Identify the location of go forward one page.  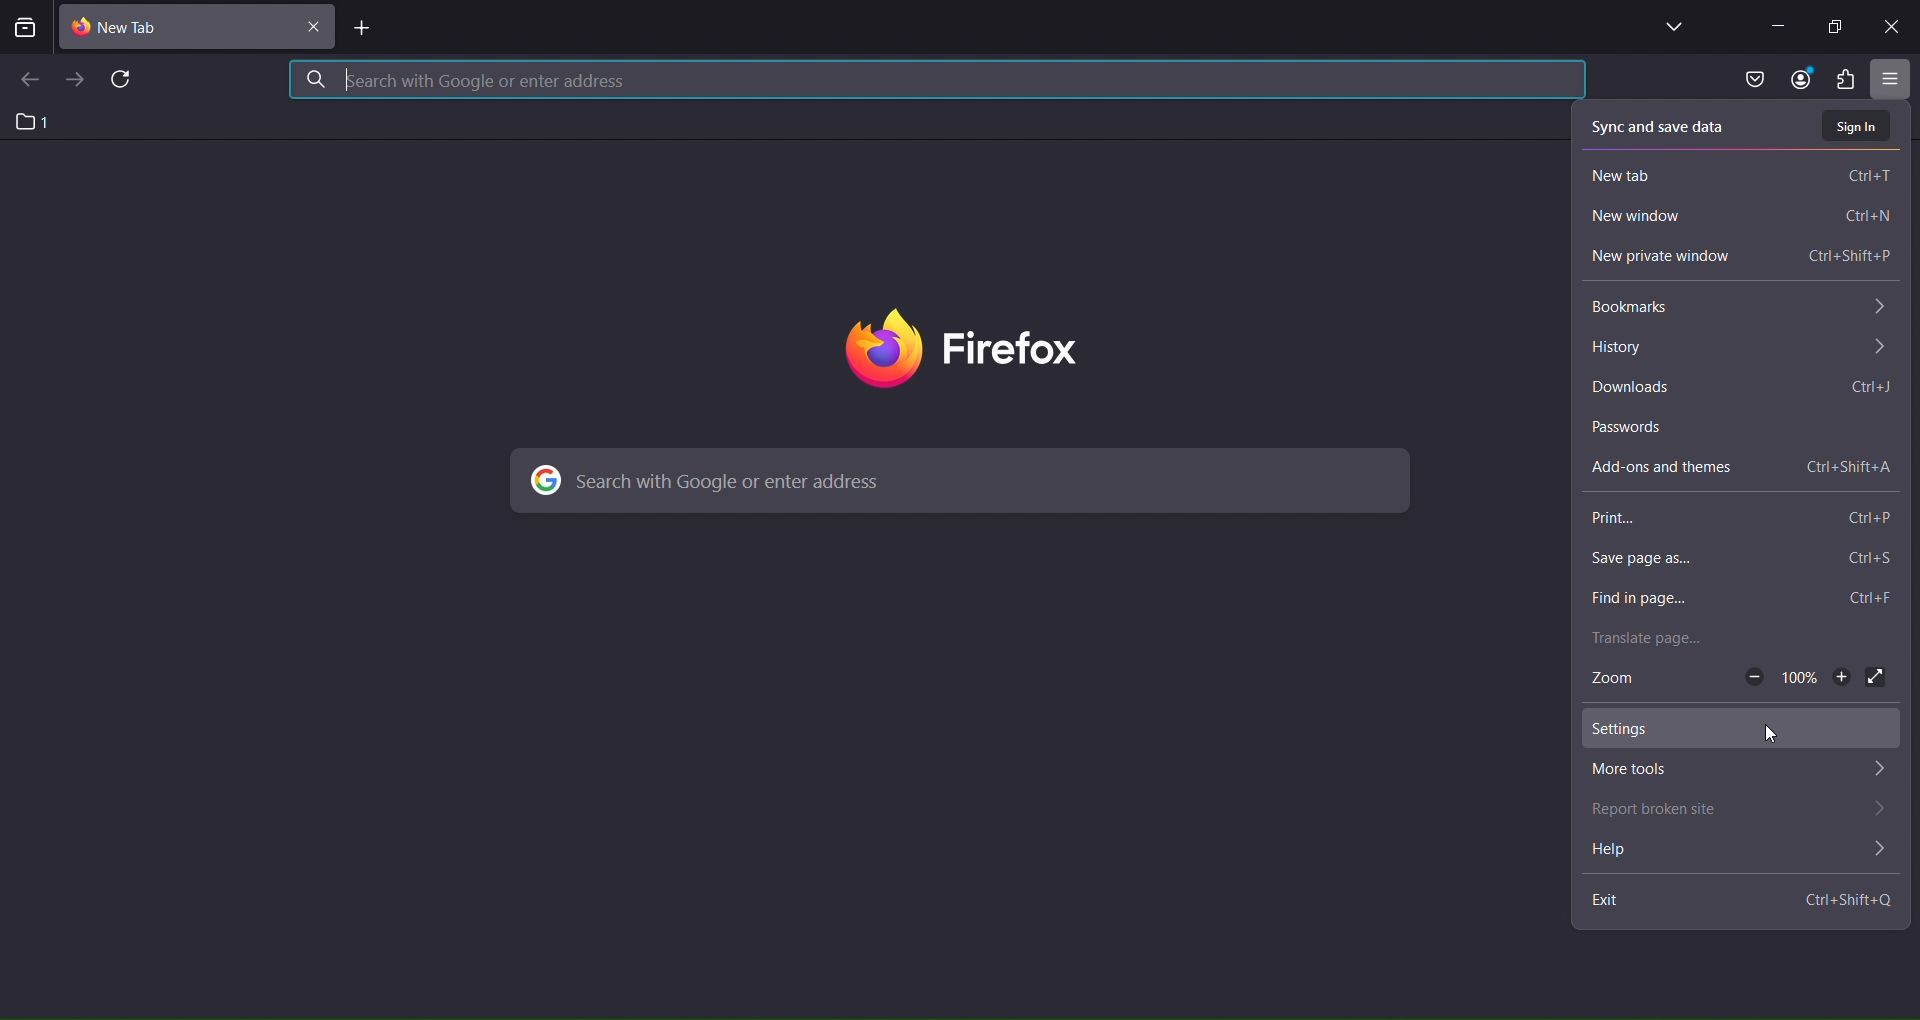
(76, 85).